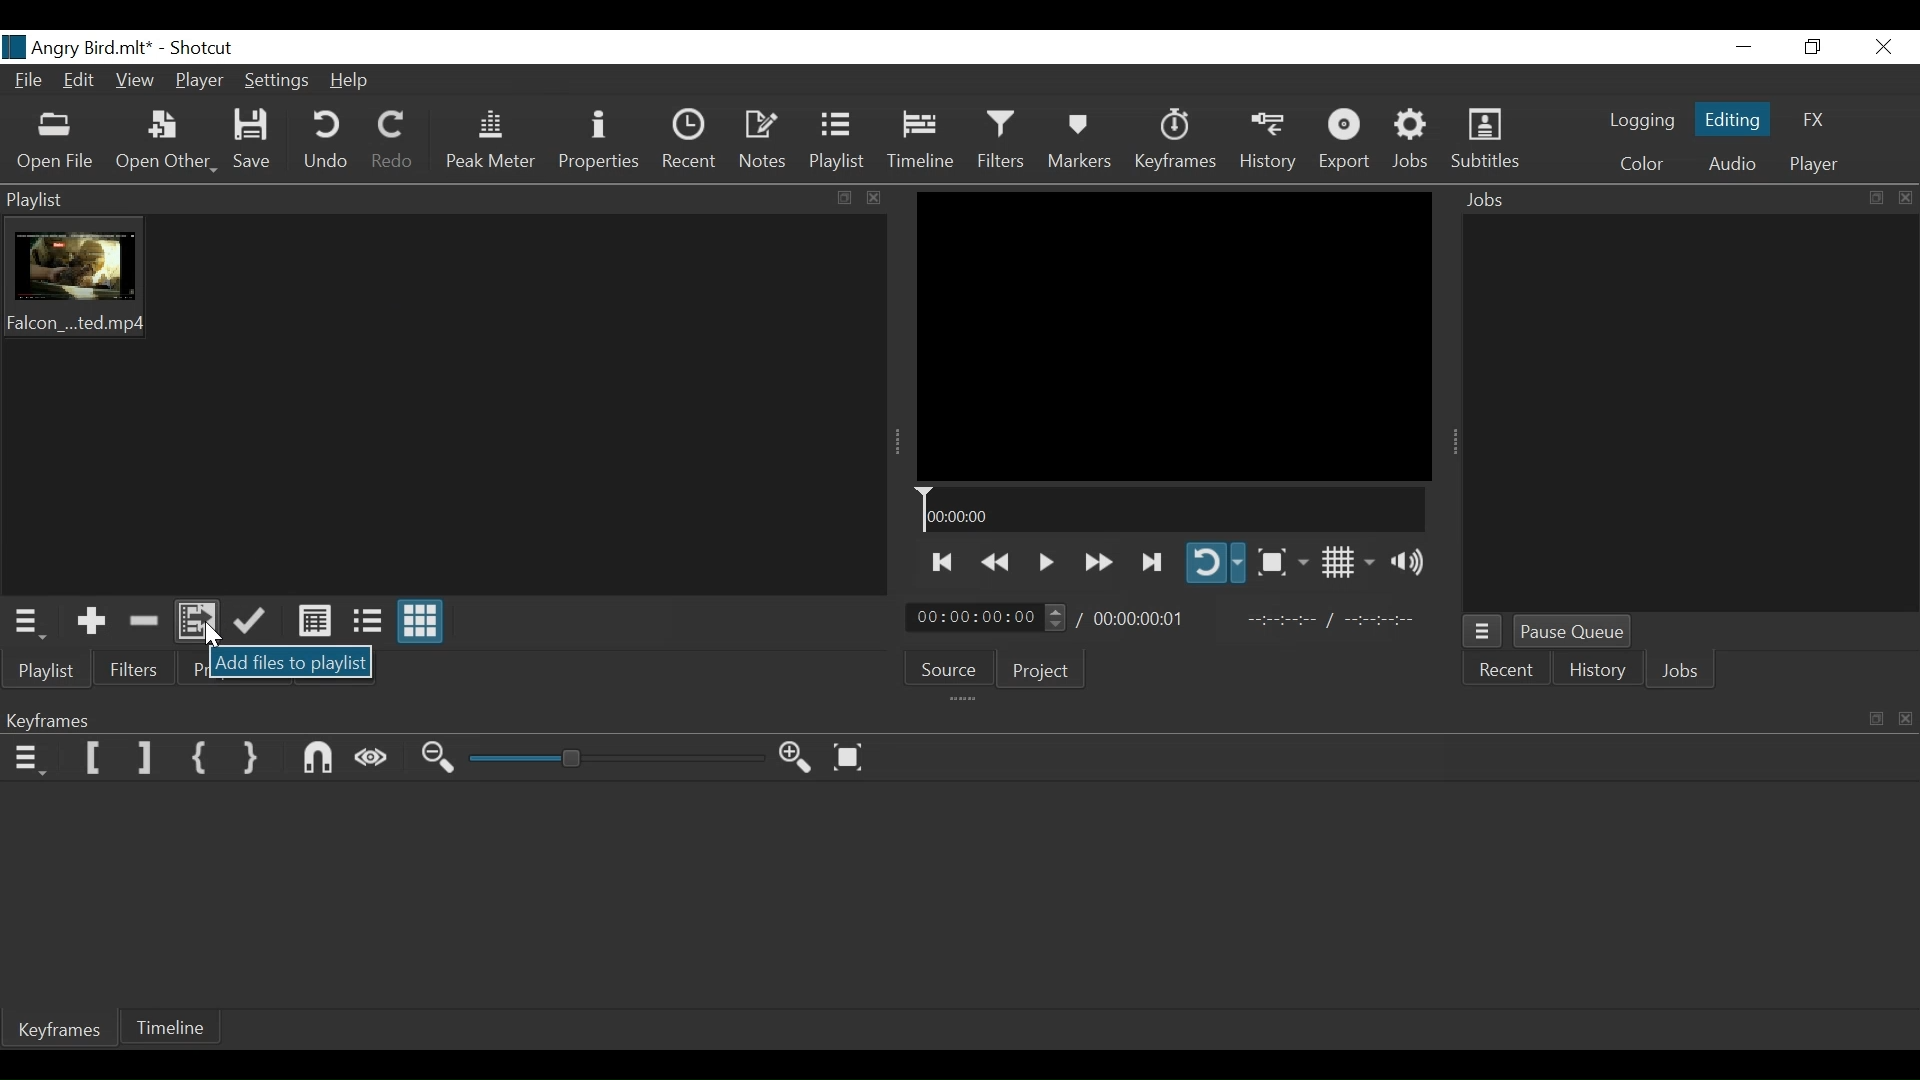  What do you see at coordinates (333, 671) in the screenshot?
I see `Notes` at bounding box center [333, 671].